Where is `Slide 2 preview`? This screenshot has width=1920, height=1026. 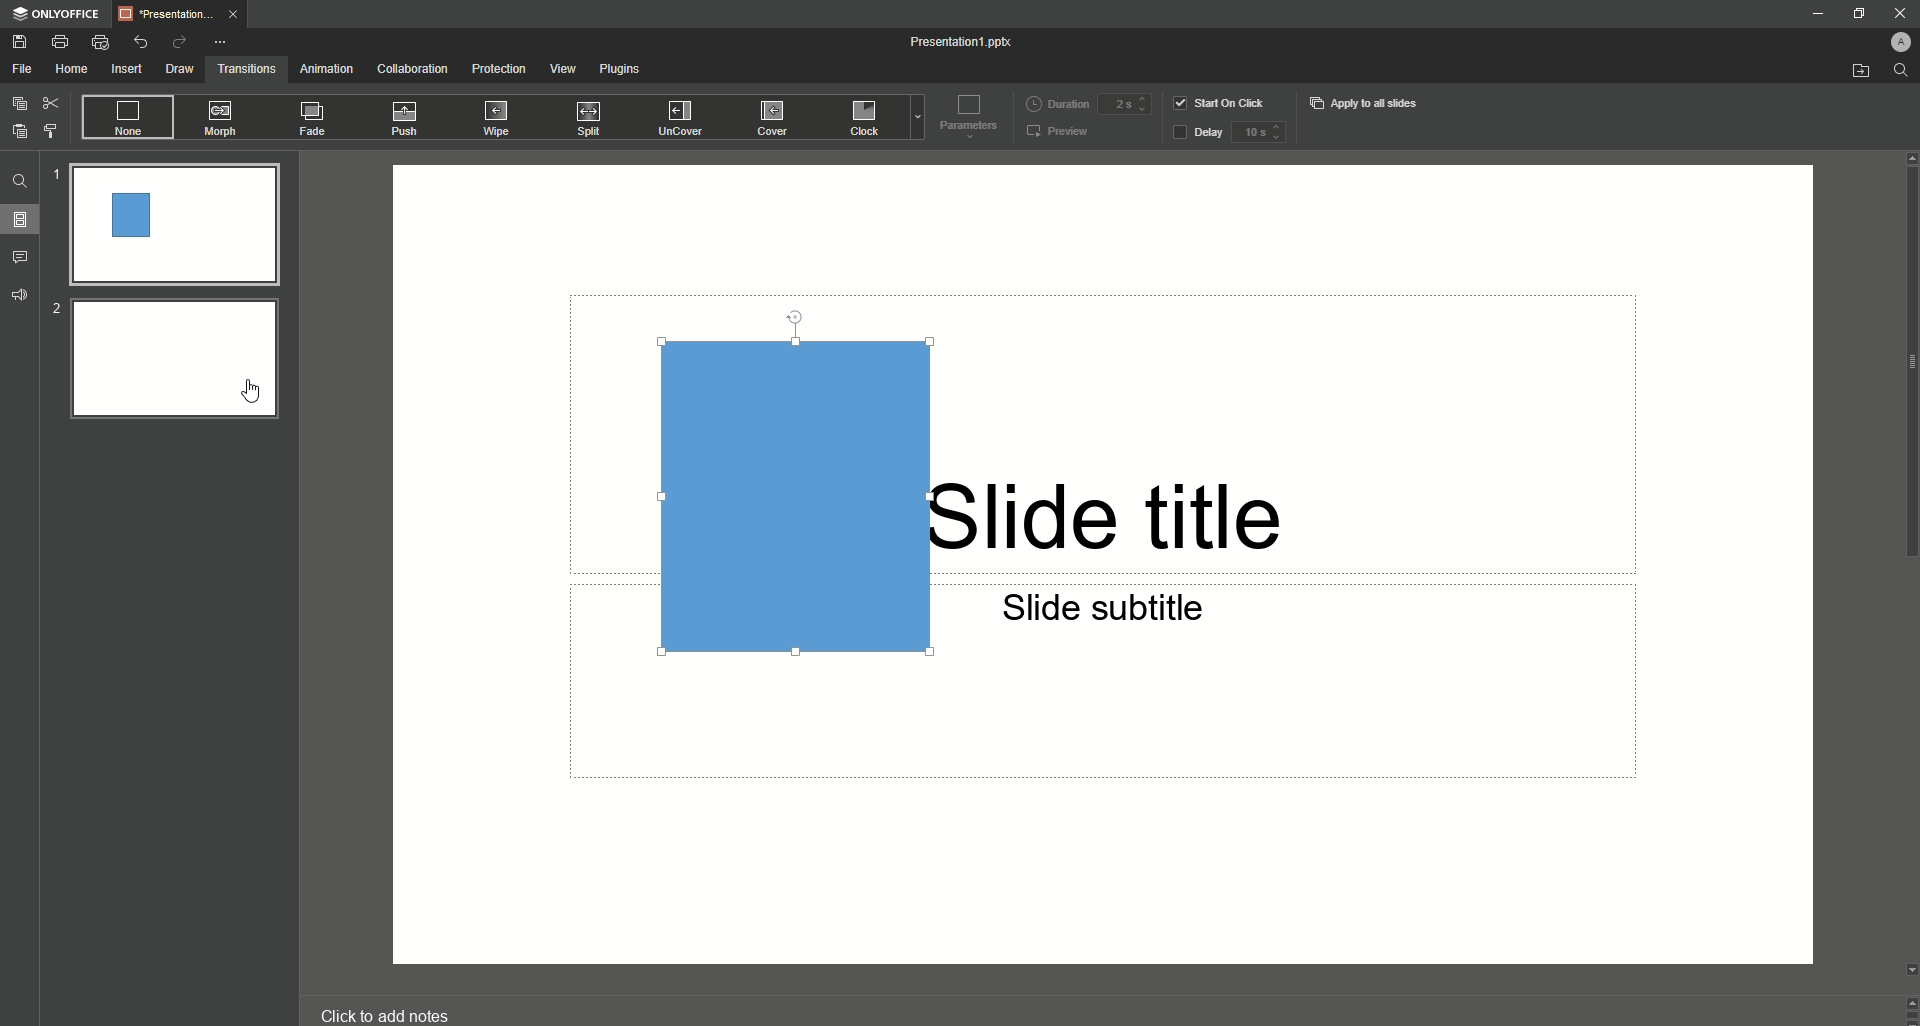
Slide 2 preview is located at coordinates (174, 362).